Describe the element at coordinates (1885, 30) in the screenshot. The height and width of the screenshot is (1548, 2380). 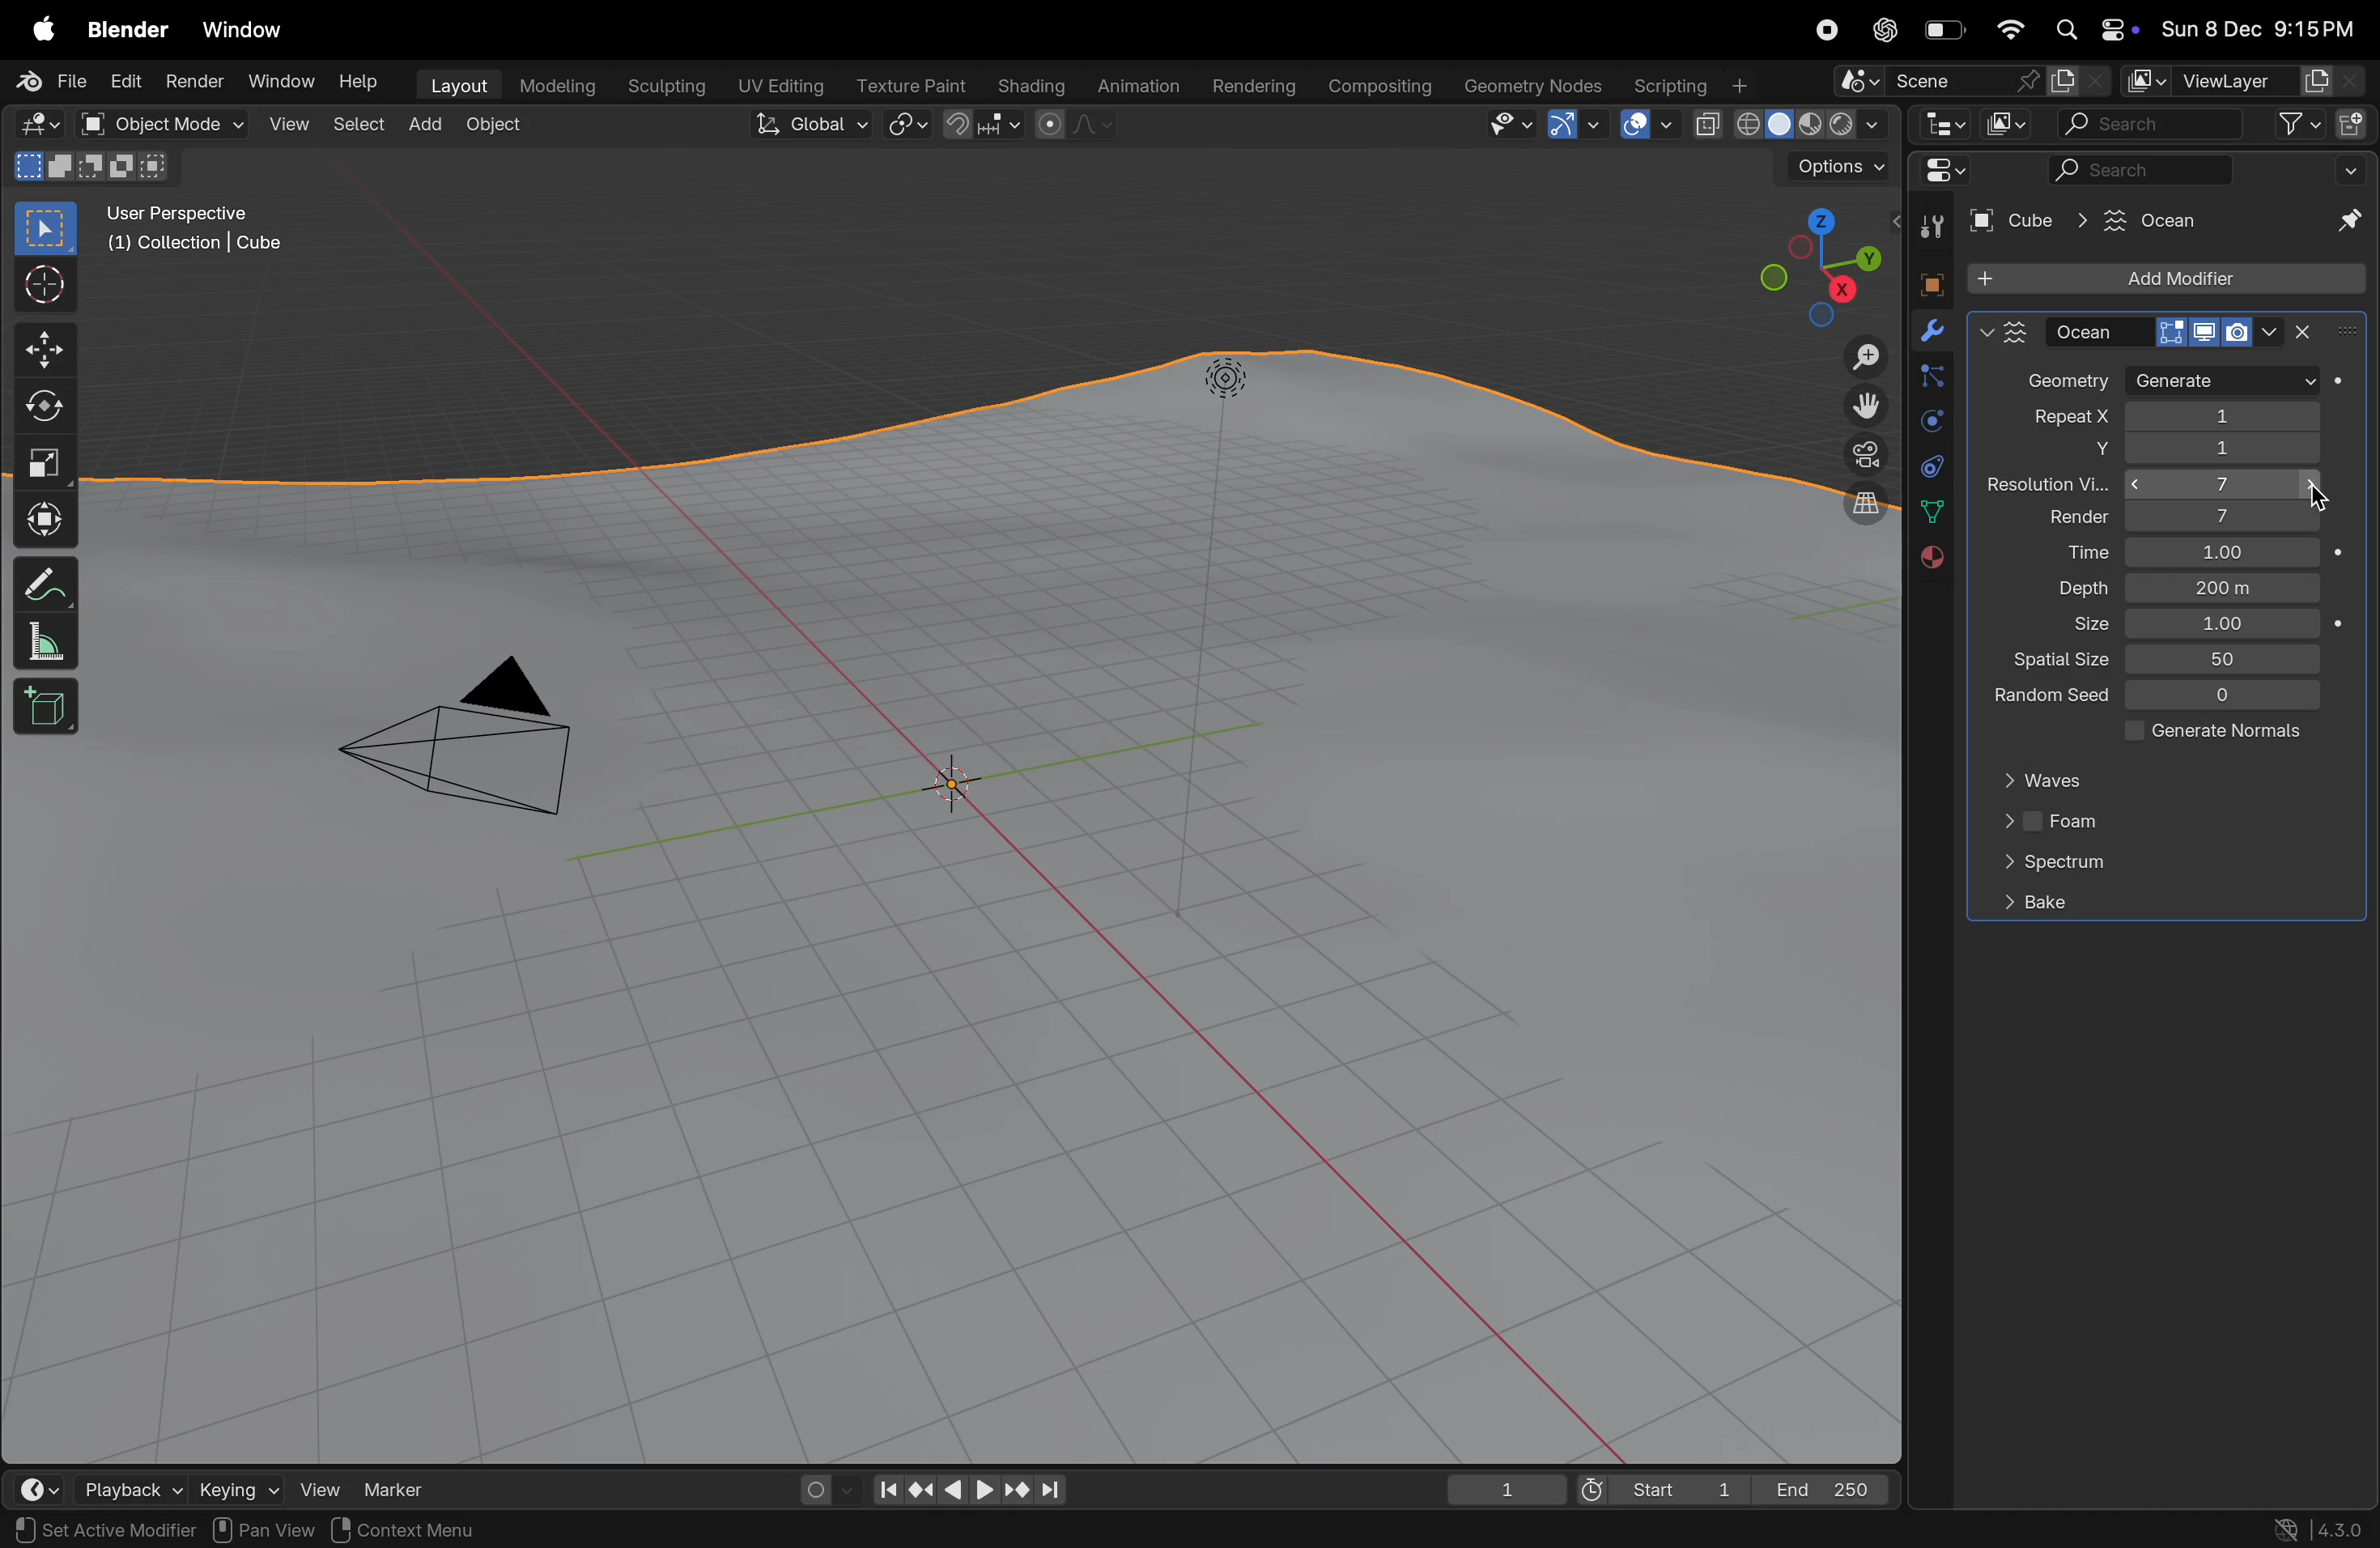
I see `chatgpt` at that location.